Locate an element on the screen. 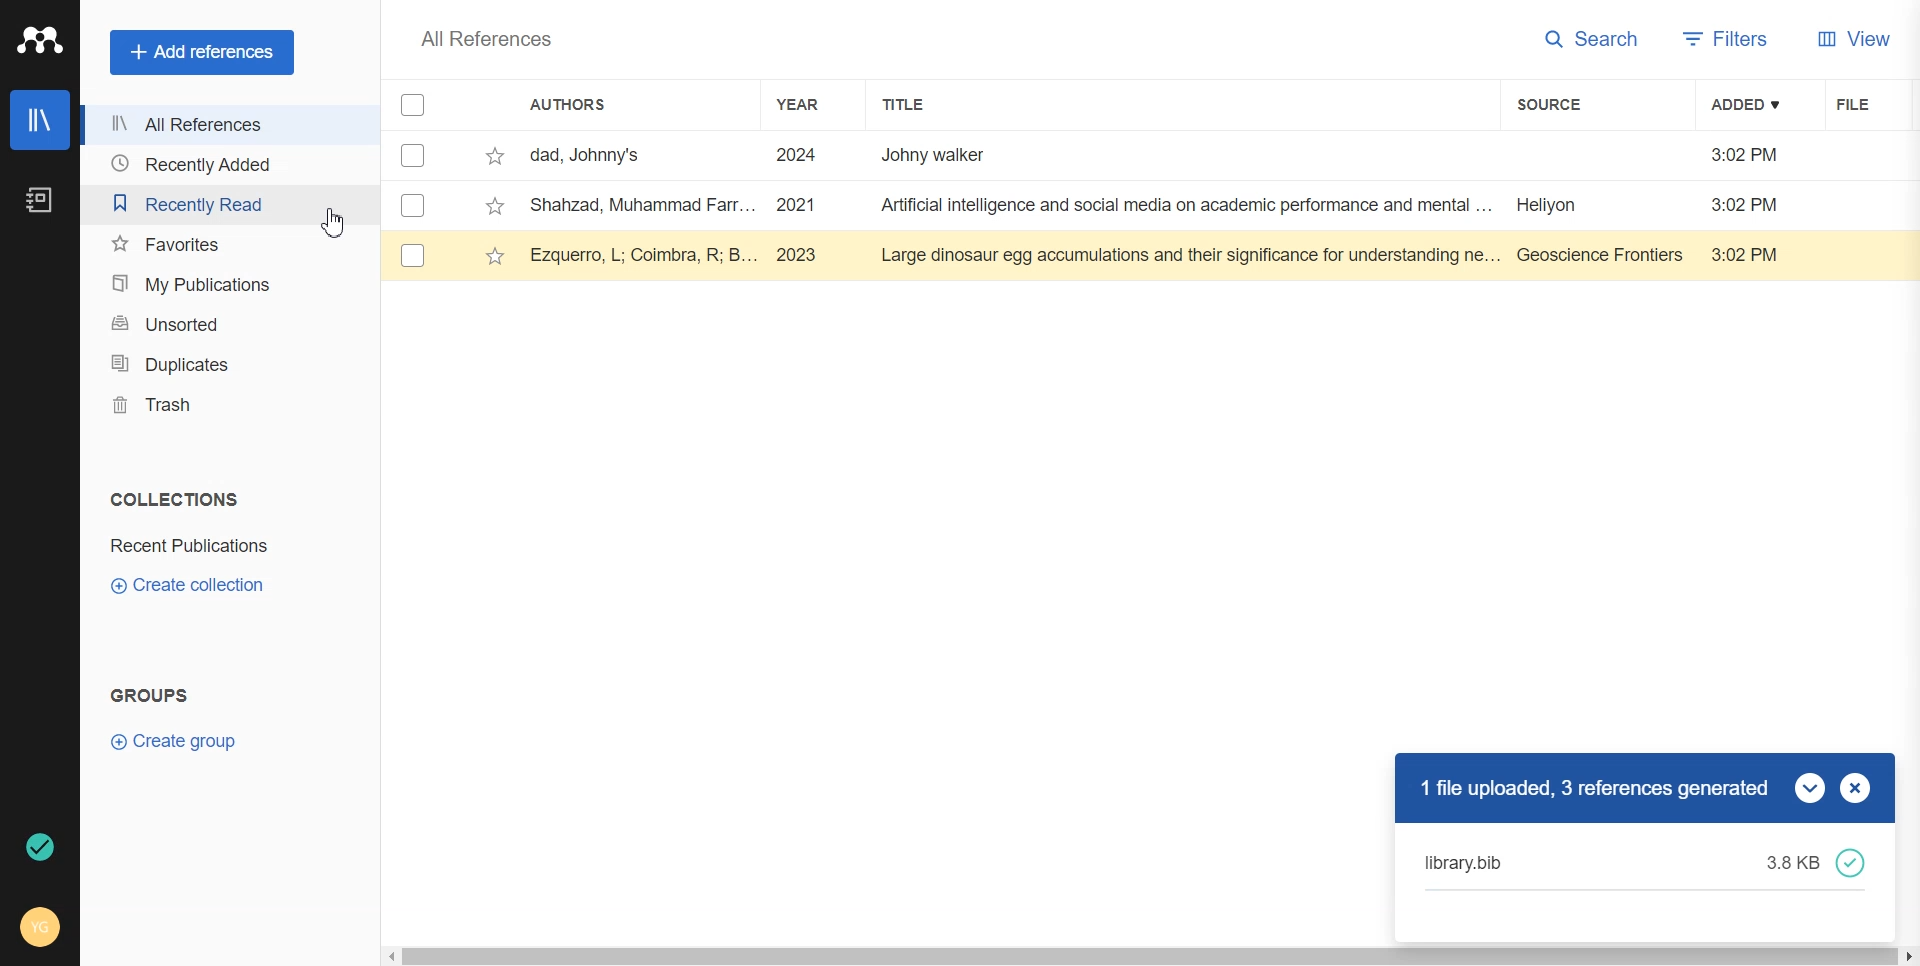  All References is located at coordinates (491, 38).